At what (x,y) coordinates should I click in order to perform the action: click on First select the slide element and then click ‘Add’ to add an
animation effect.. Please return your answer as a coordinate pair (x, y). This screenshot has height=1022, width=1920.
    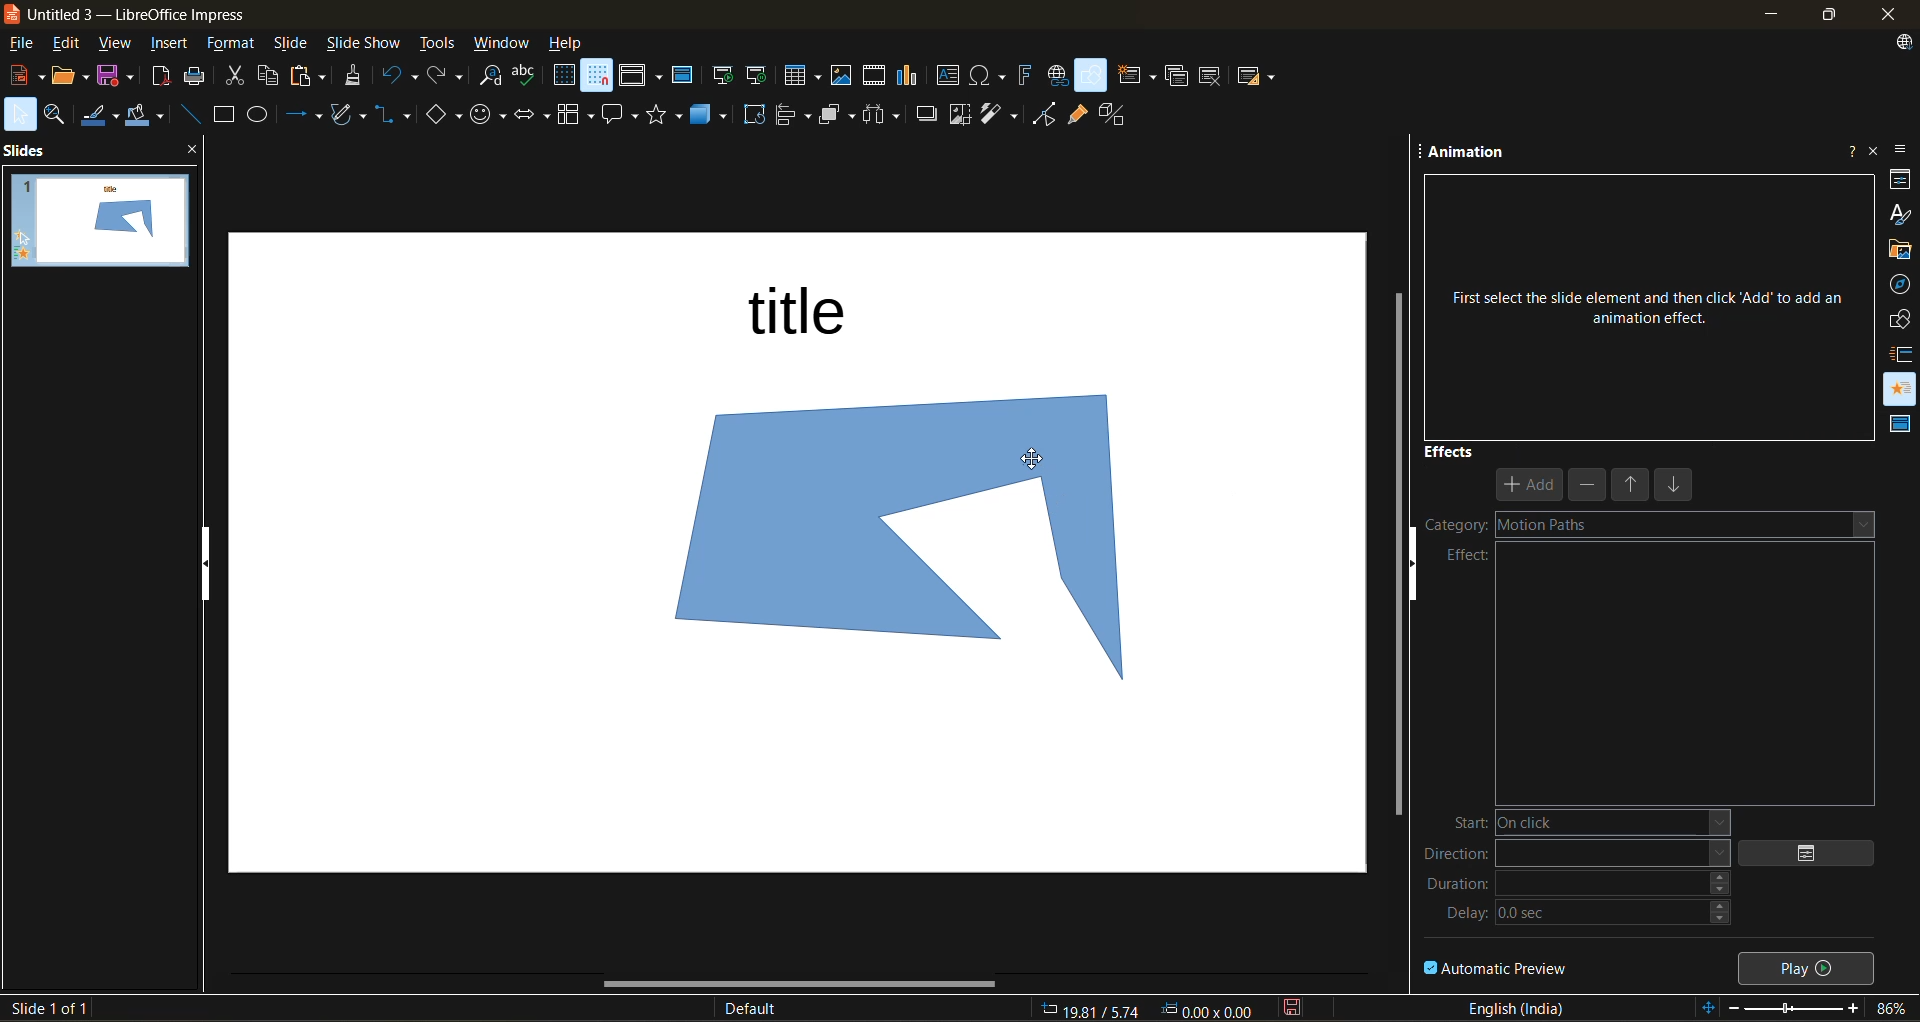
    Looking at the image, I should click on (1645, 306).